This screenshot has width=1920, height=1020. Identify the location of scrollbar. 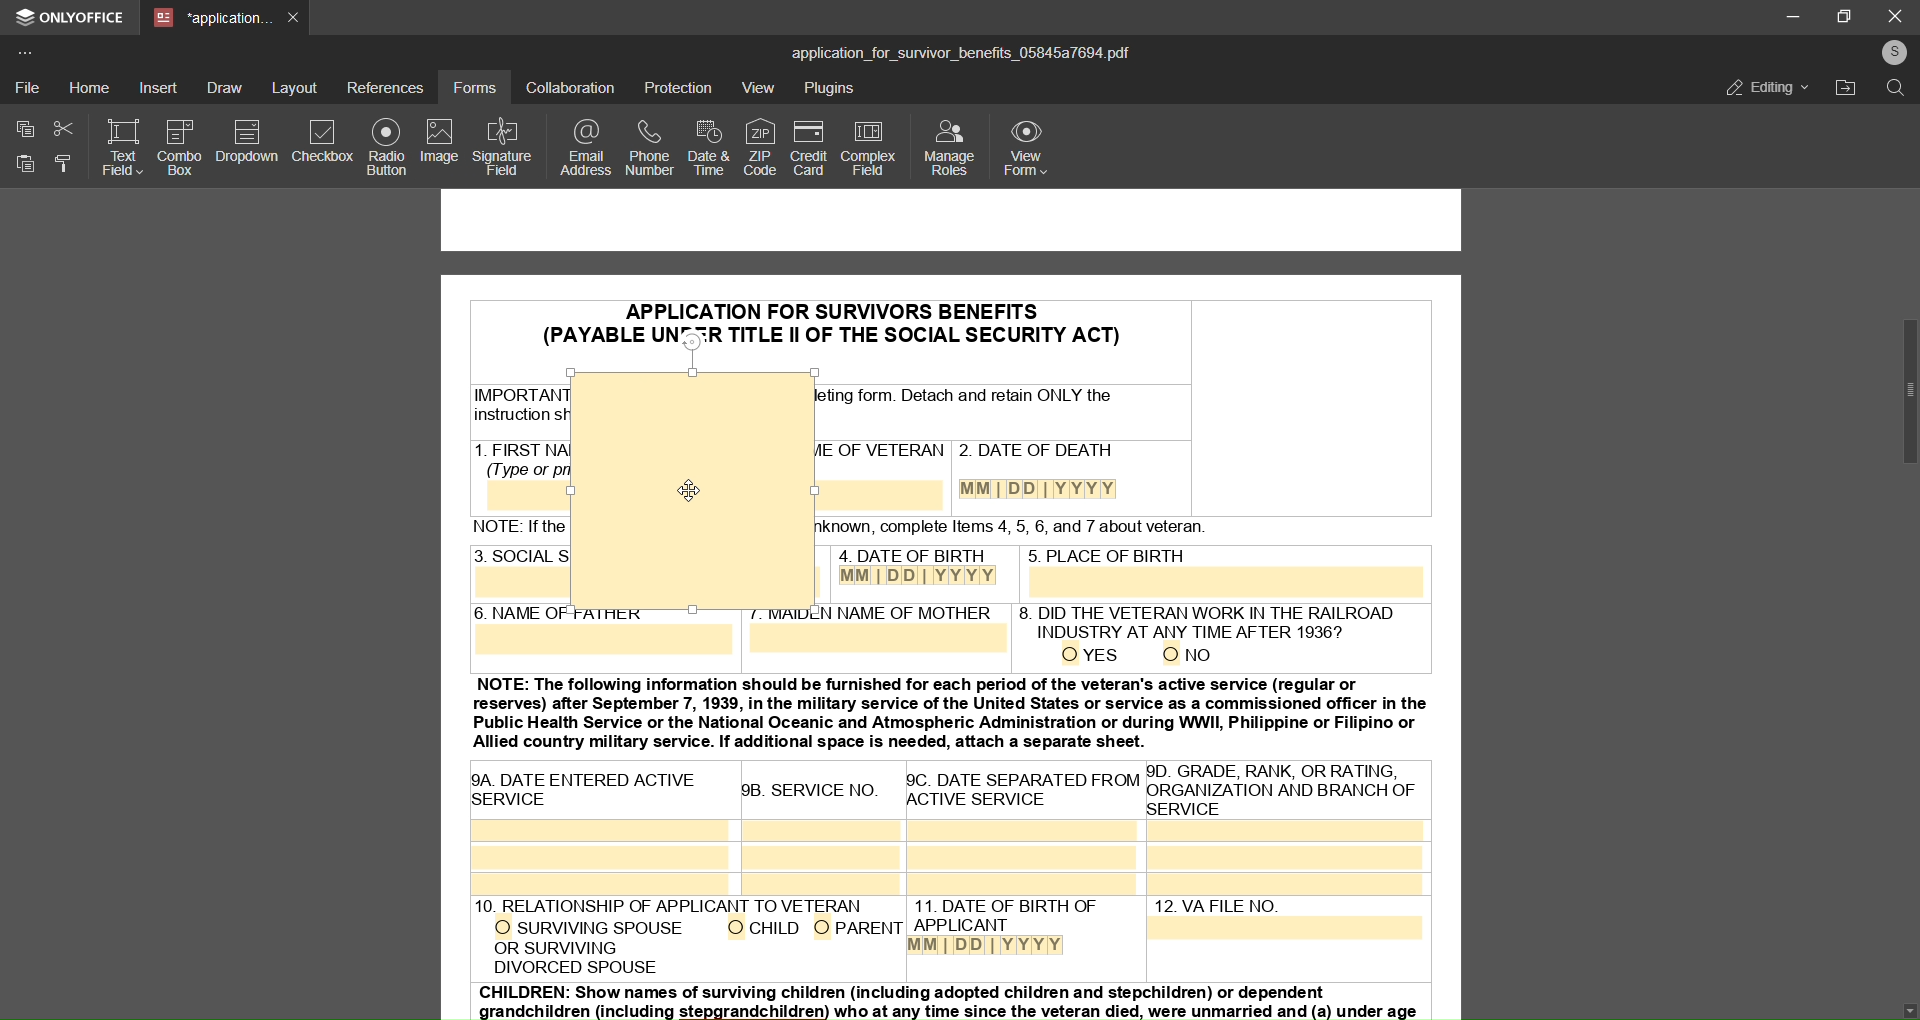
(1898, 391).